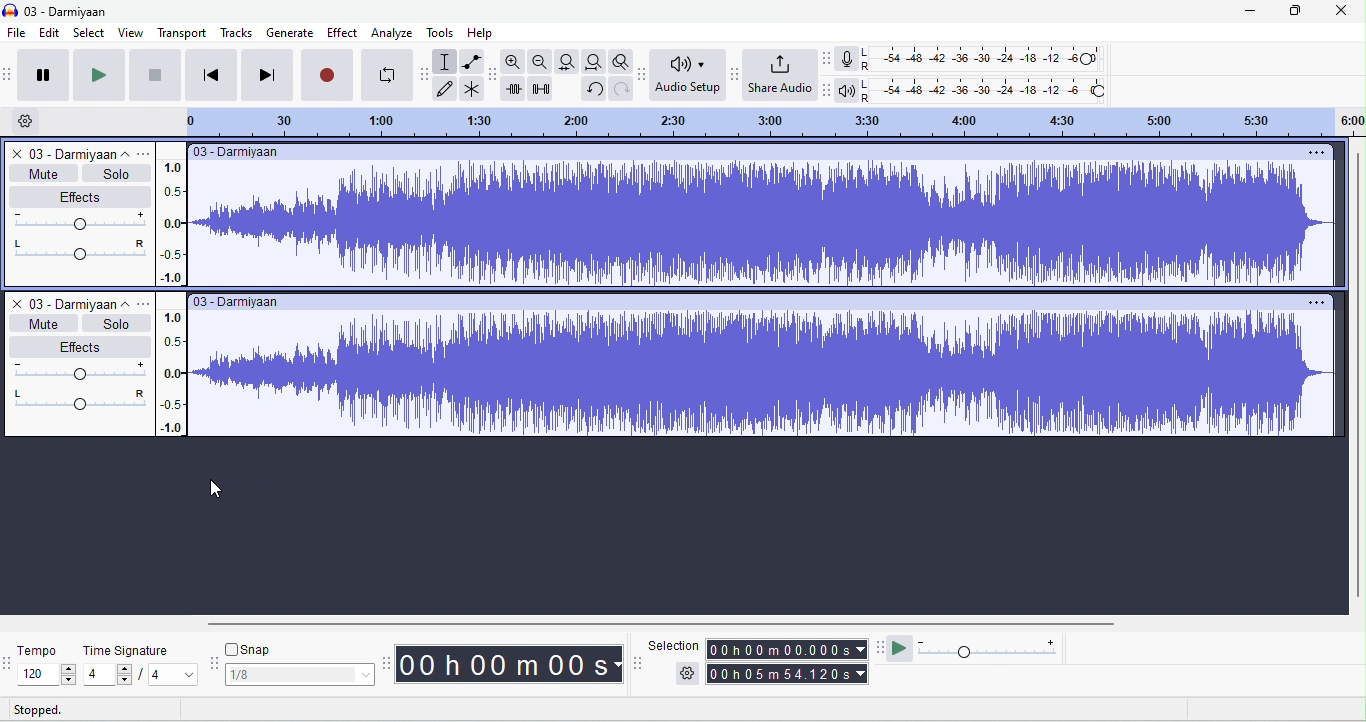 The height and width of the screenshot is (722, 1366). What do you see at coordinates (773, 123) in the screenshot?
I see `timeline ` at bounding box center [773, 123].